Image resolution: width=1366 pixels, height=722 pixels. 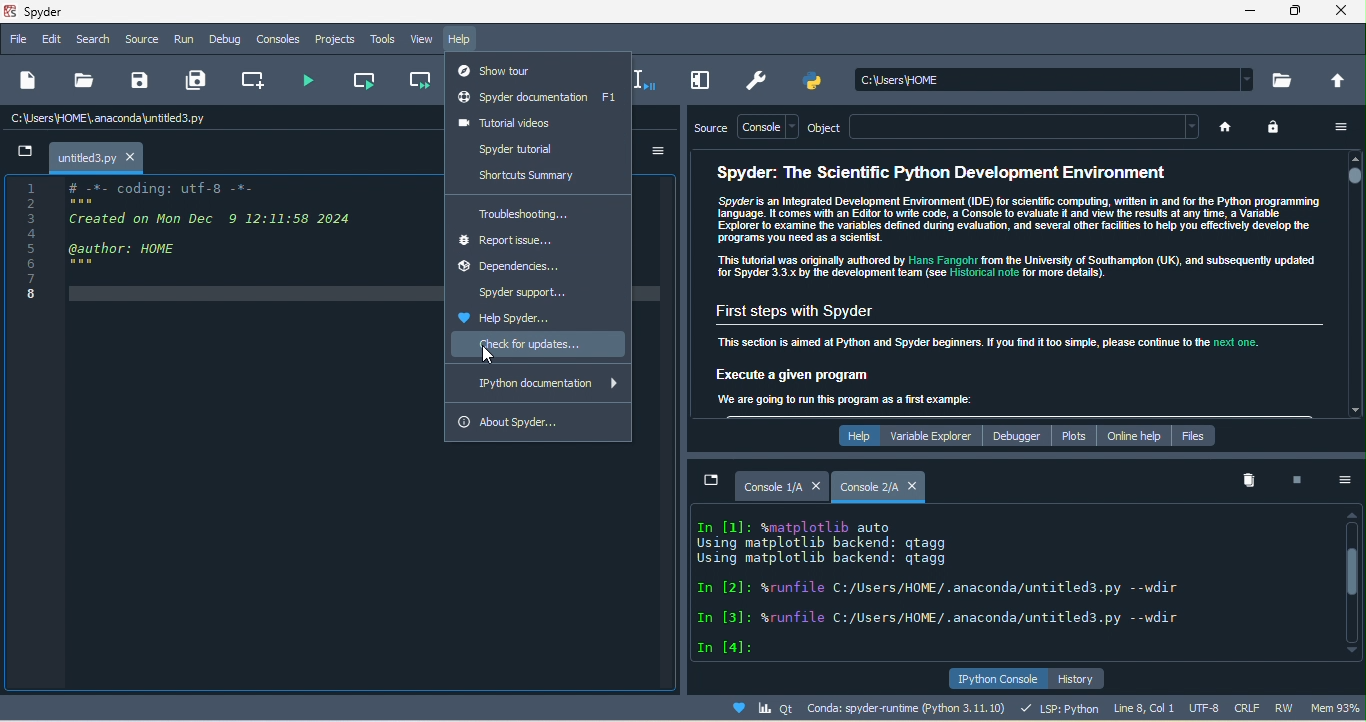 I want to click on conda spyder runtime, so click(x=855, y=709).